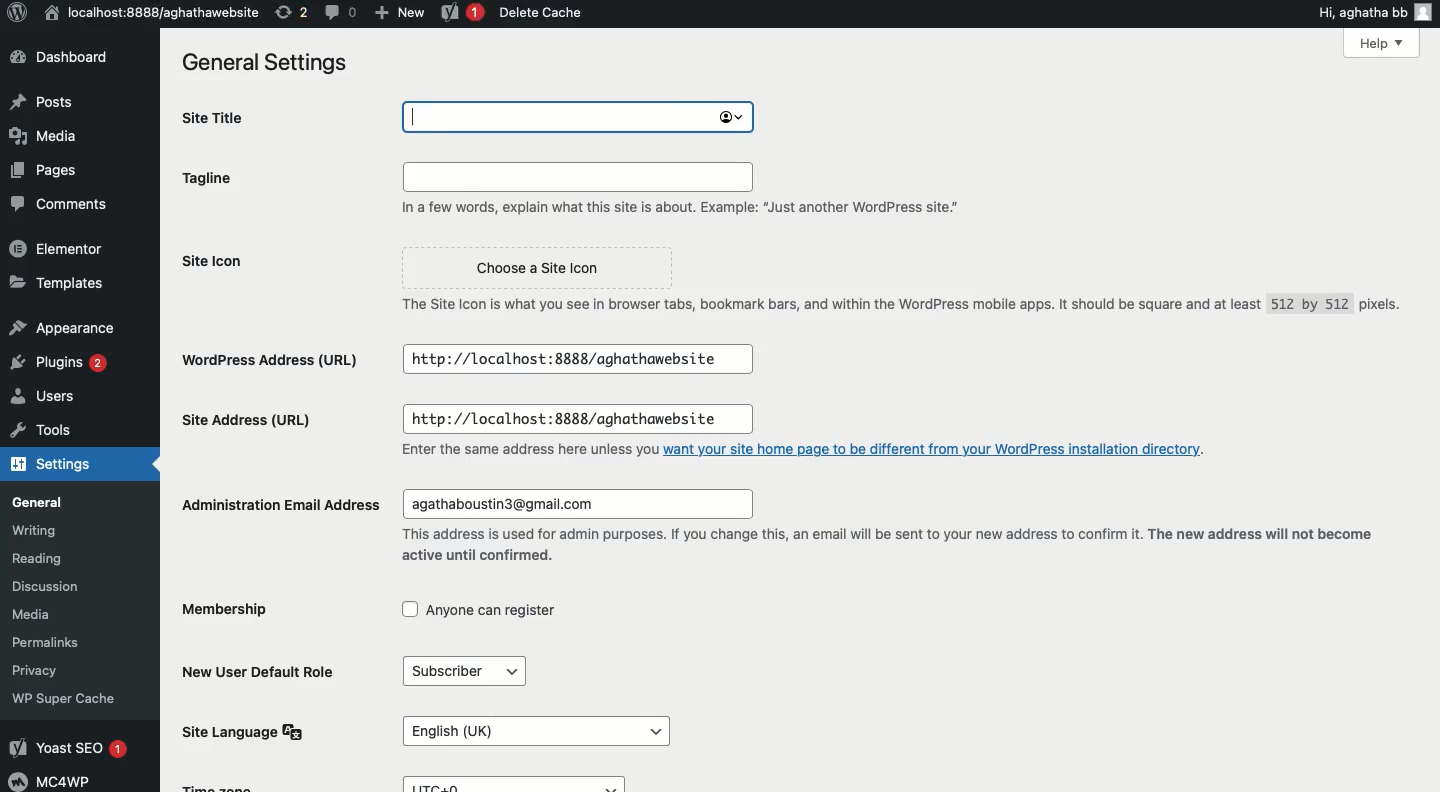 The height and width of the screenshot is (792, 1440). Describe the element at coordinates (151, 13) in the screenshot. I see `localhost:8888/aghathawebsite` at that location.